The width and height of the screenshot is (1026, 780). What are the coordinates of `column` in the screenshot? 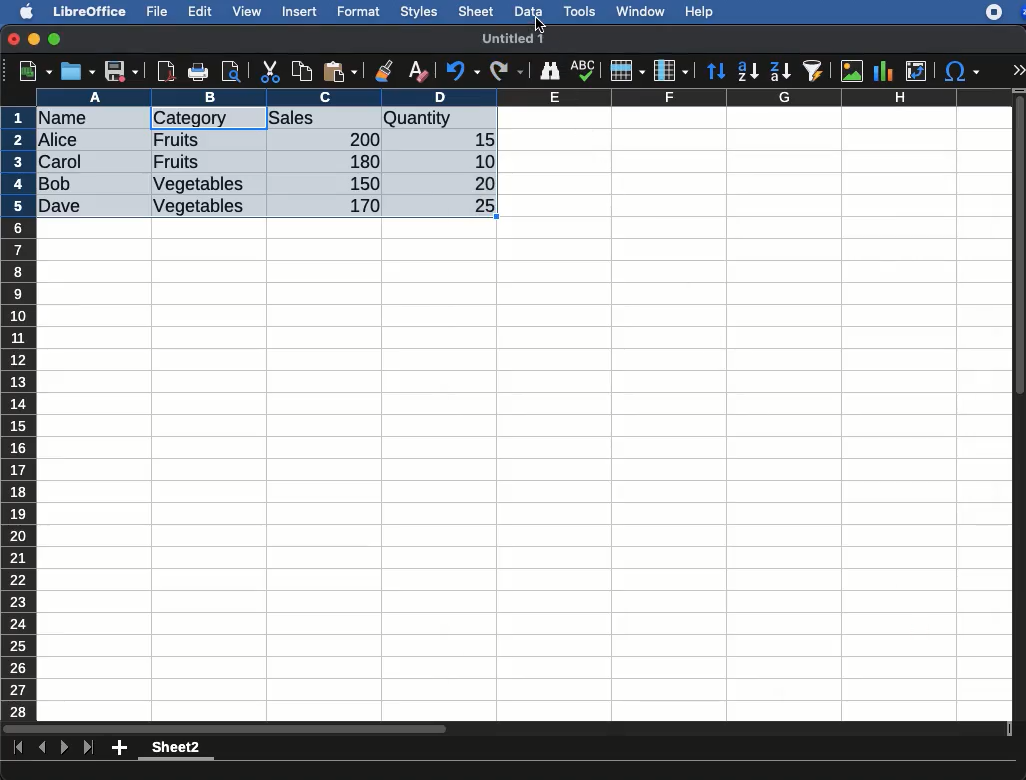 It's located at (525, 97).